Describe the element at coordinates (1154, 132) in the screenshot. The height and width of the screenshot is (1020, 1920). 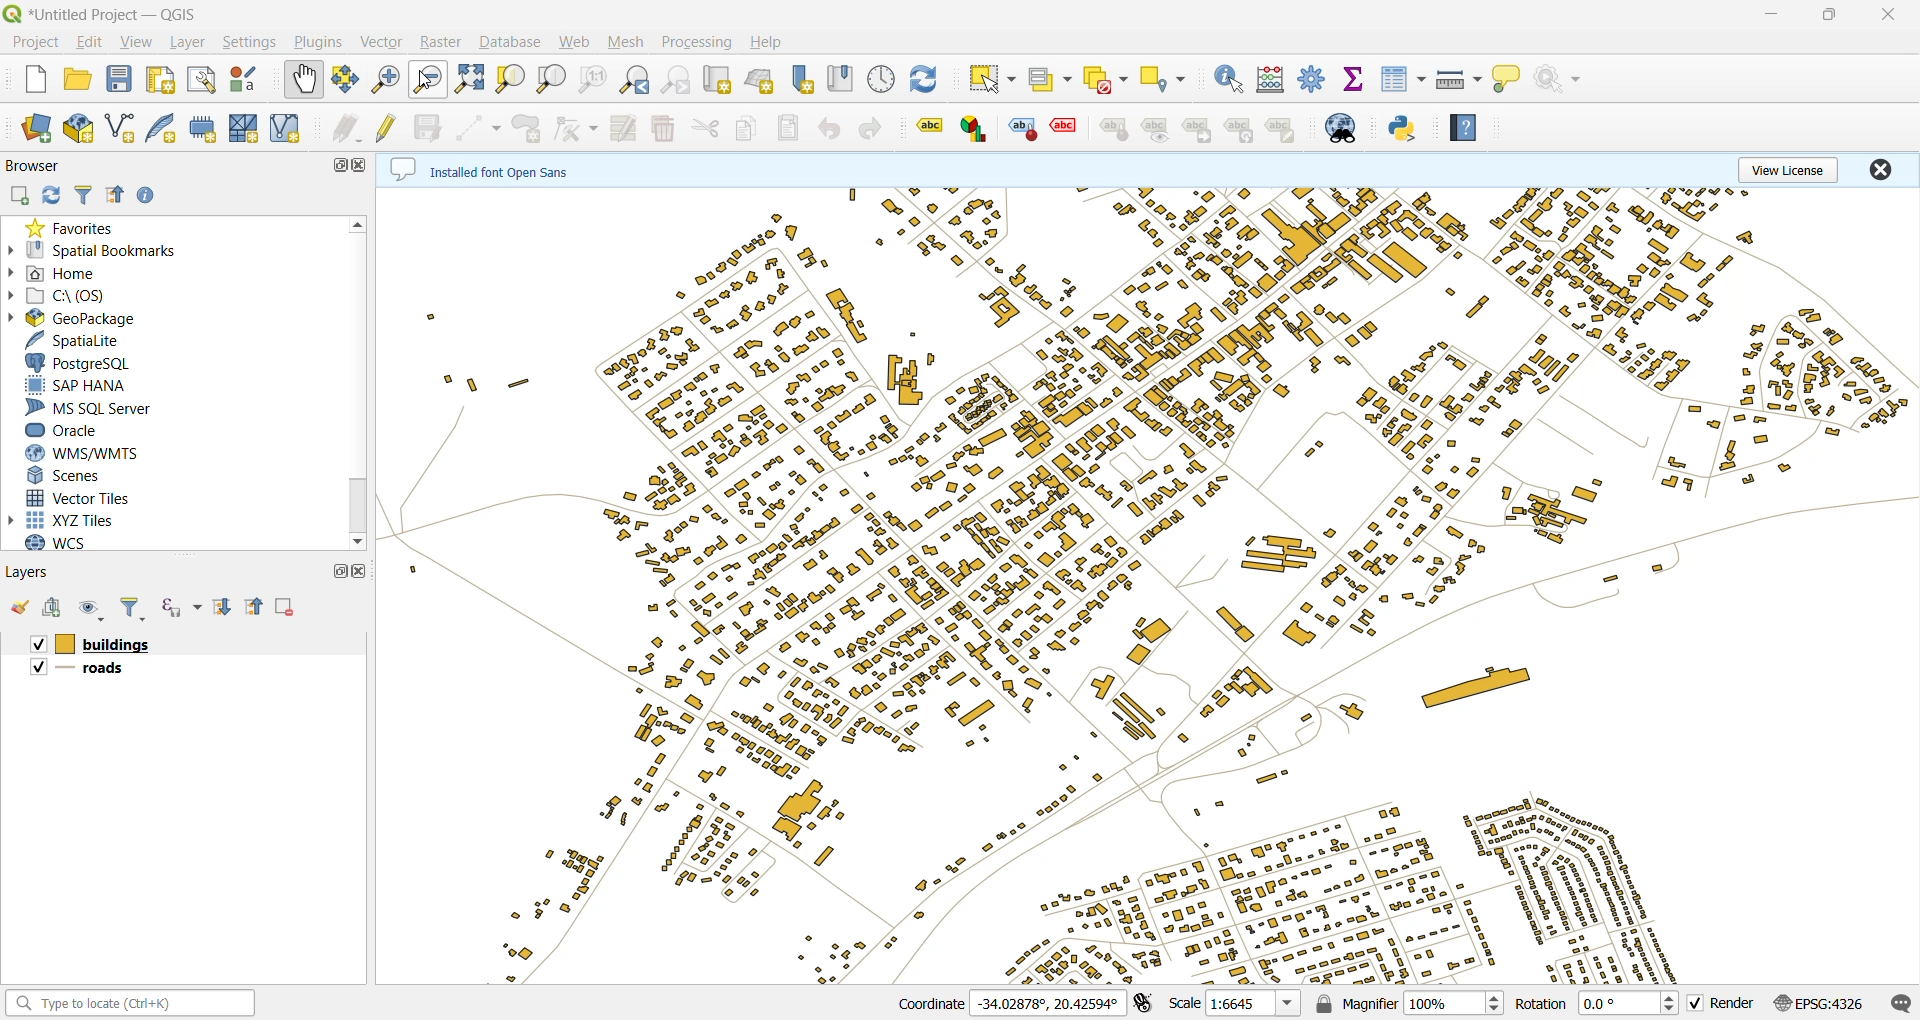
I see `label` at that location.